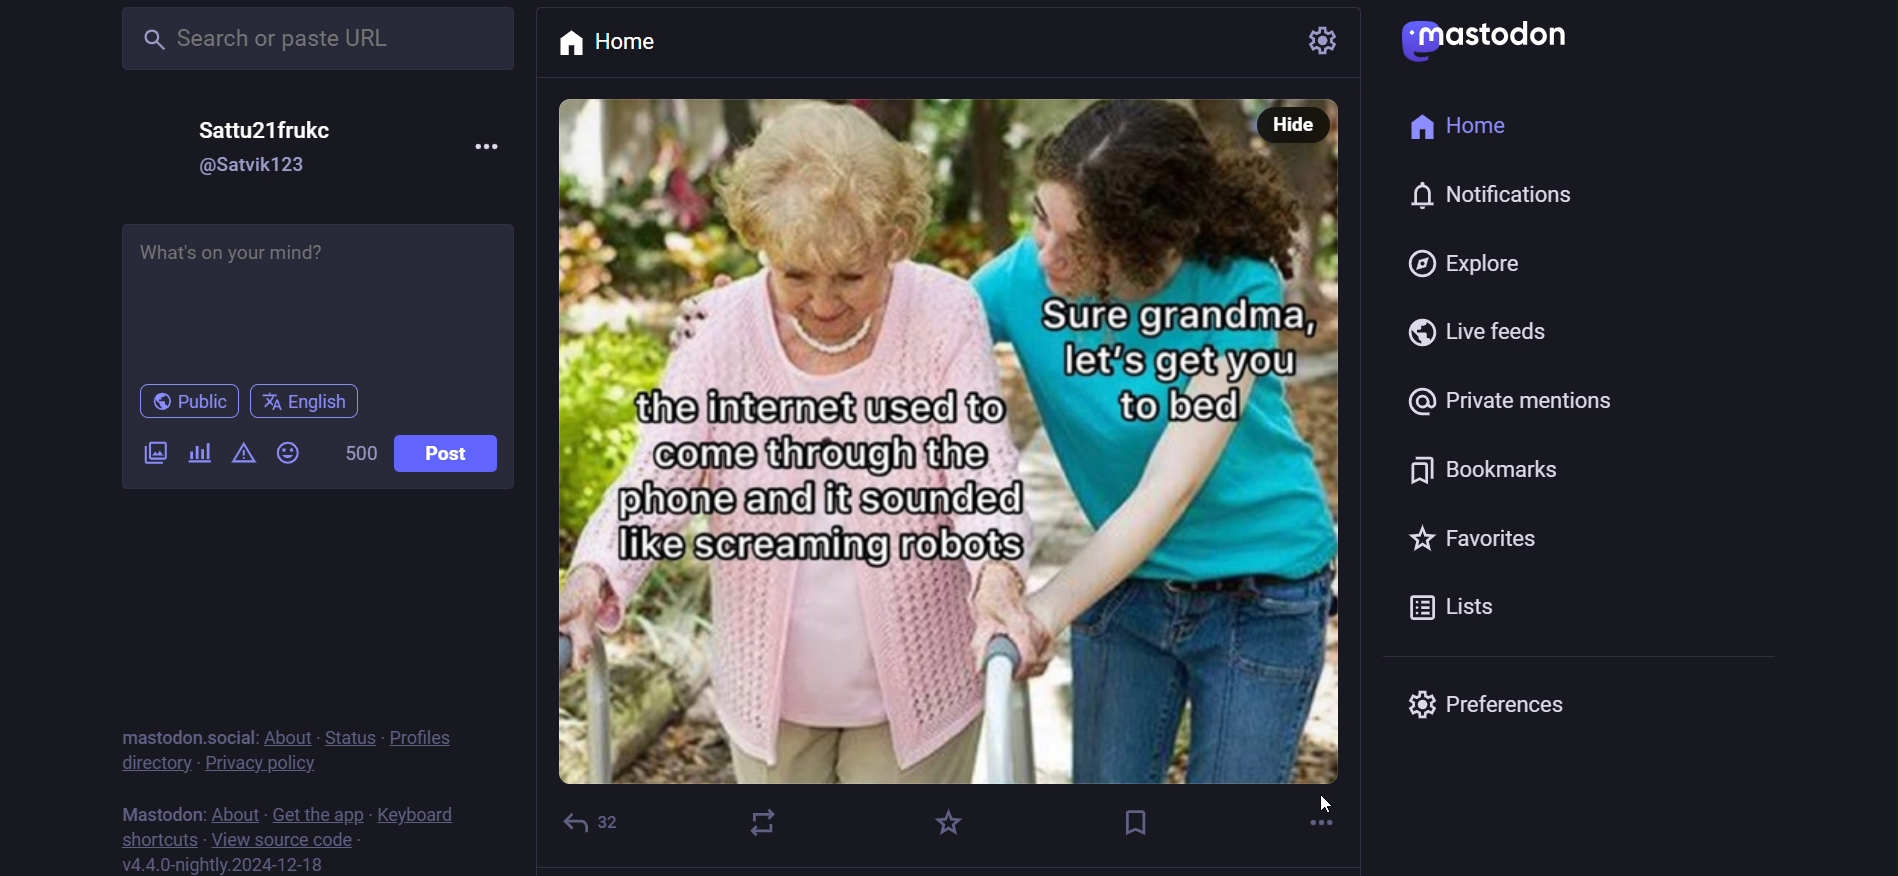  I want to click on favorite, so click(951, 817).